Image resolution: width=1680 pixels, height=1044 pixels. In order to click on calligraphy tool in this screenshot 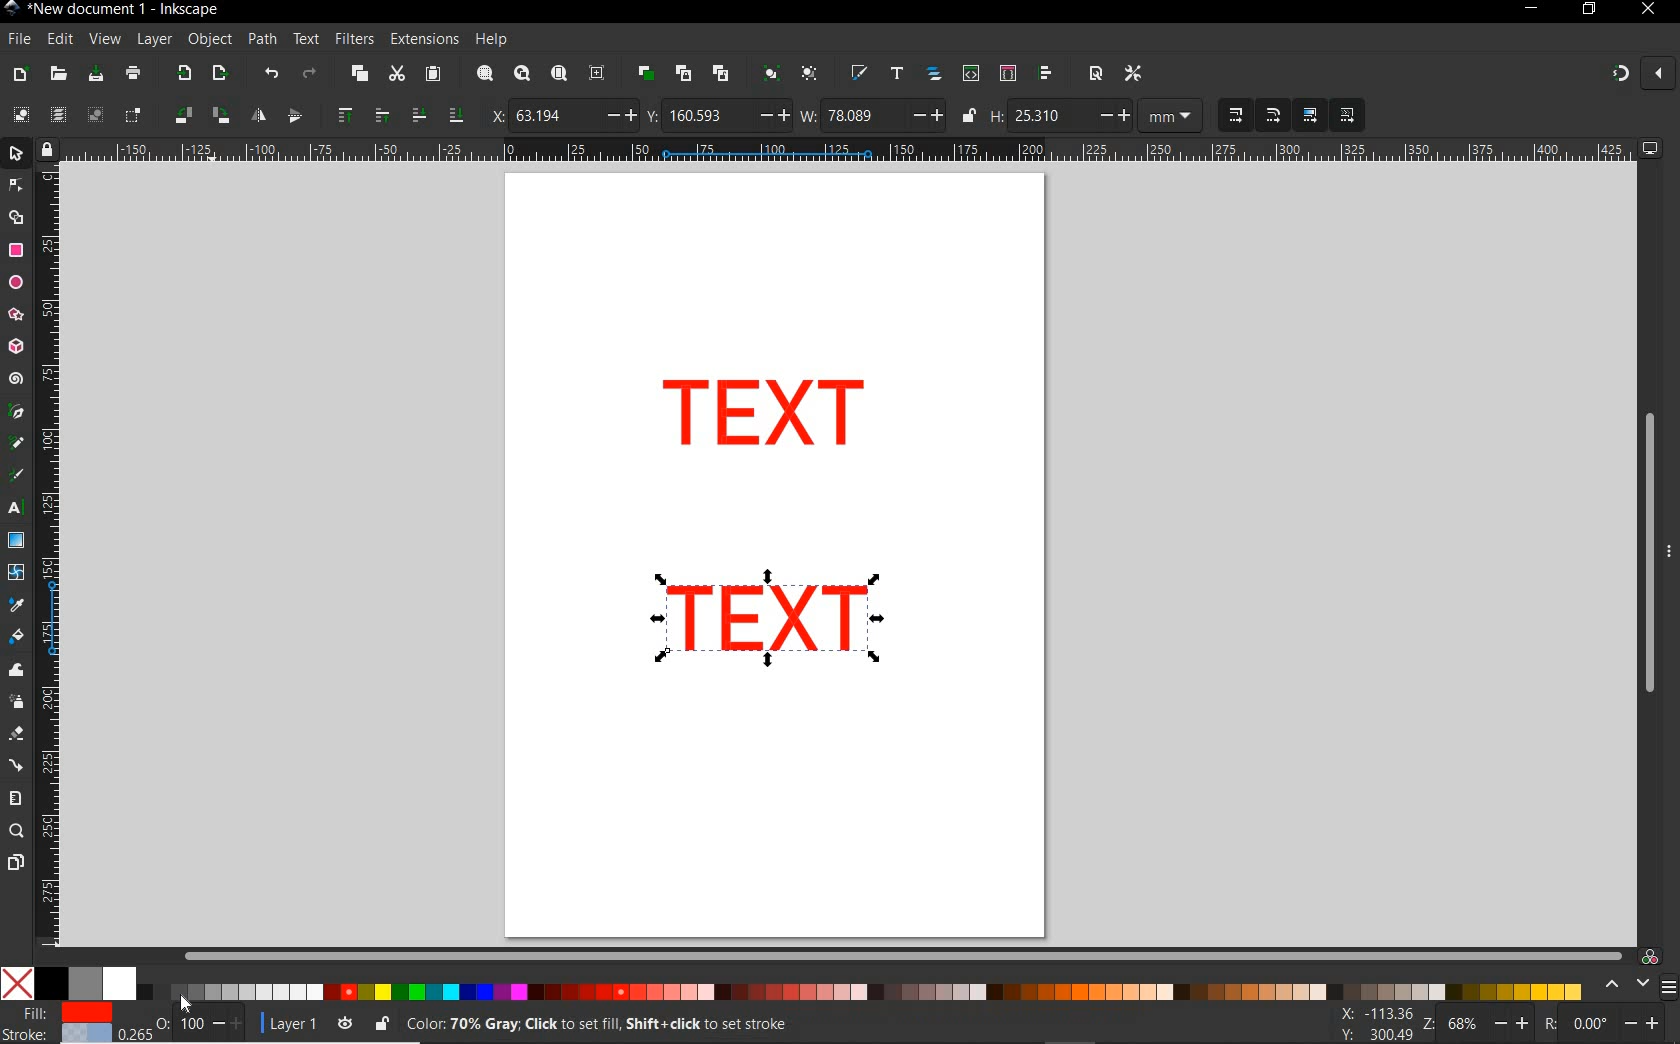, I will do `click(21, 476)`.